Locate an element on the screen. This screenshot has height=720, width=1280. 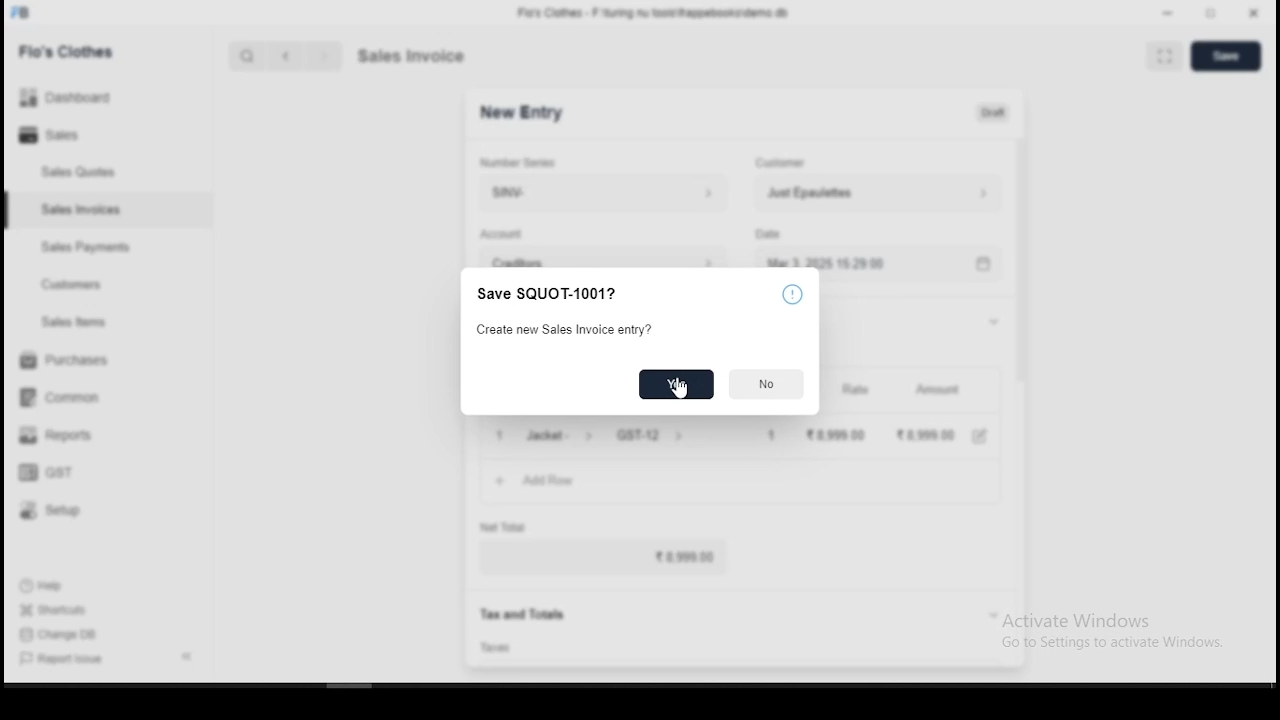
yes is located at coordinates (676, 386).